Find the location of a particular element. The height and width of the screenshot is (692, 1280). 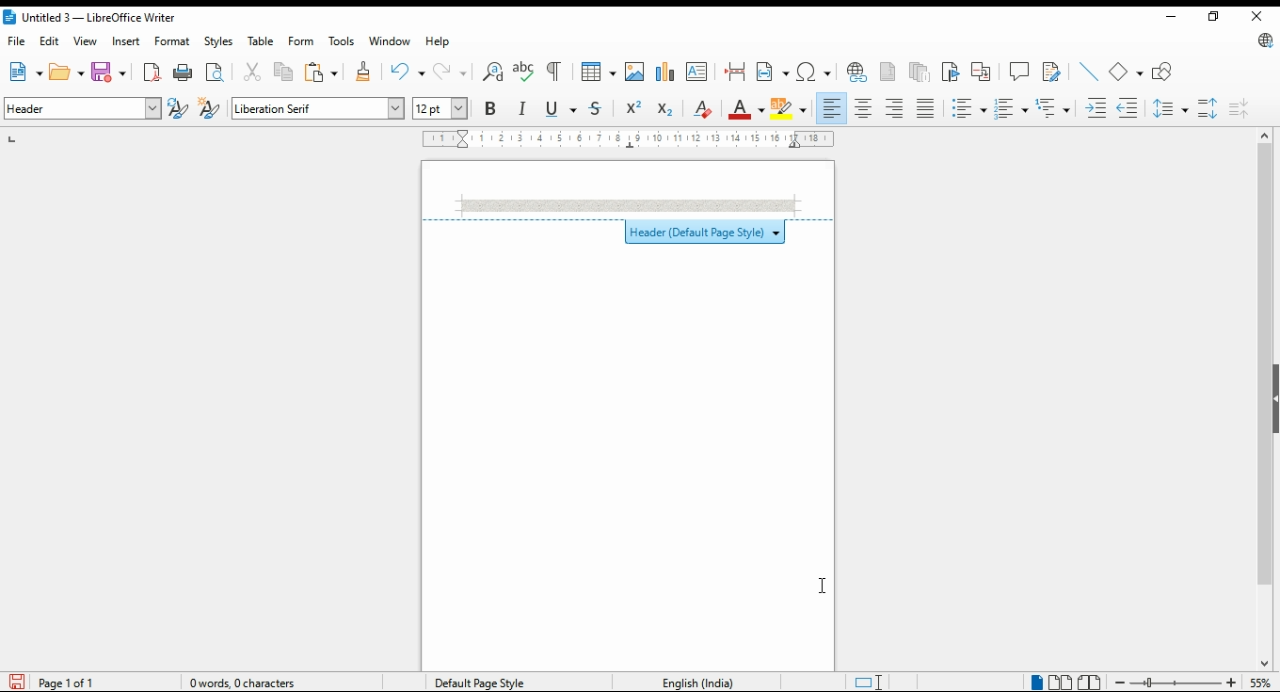

italics is located at coordinates (523, 108).